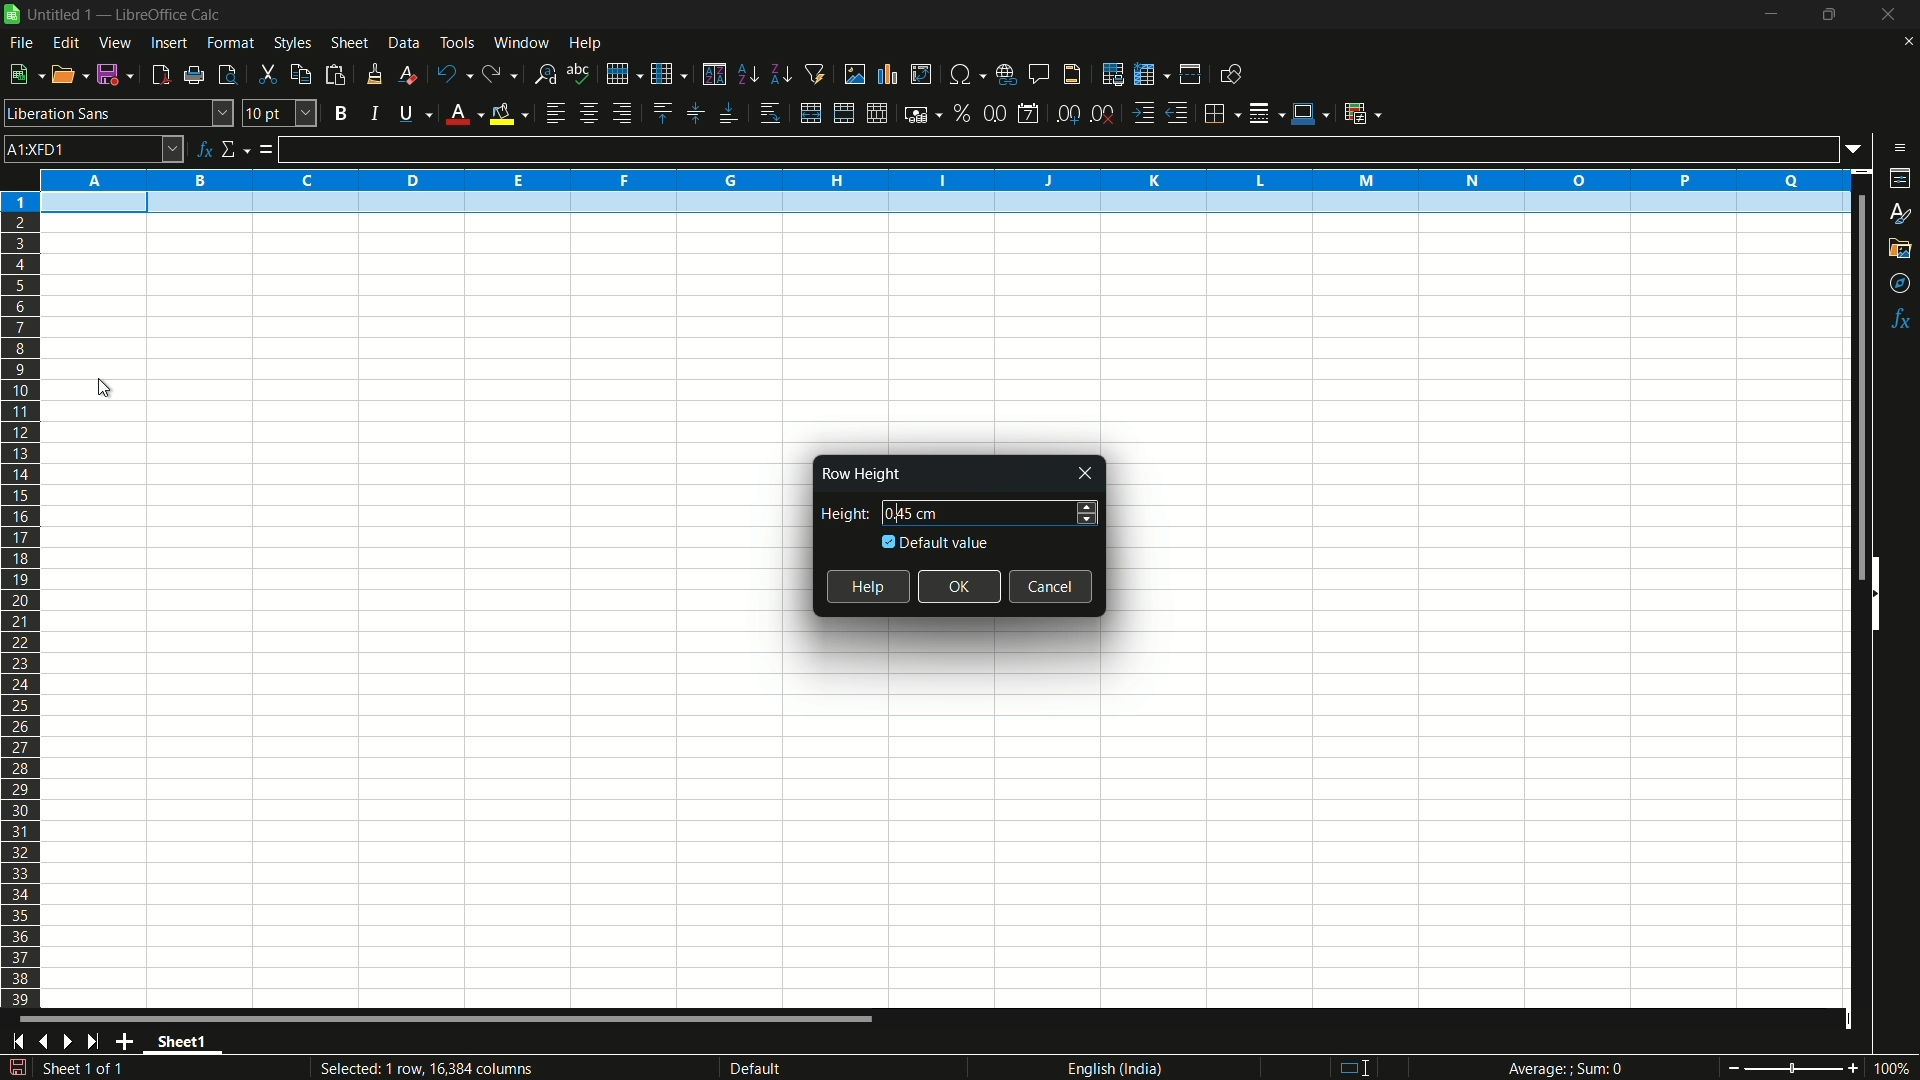  Describe the element at coordinates (933, 204) in the screenshot. I see `selected row` at that location.